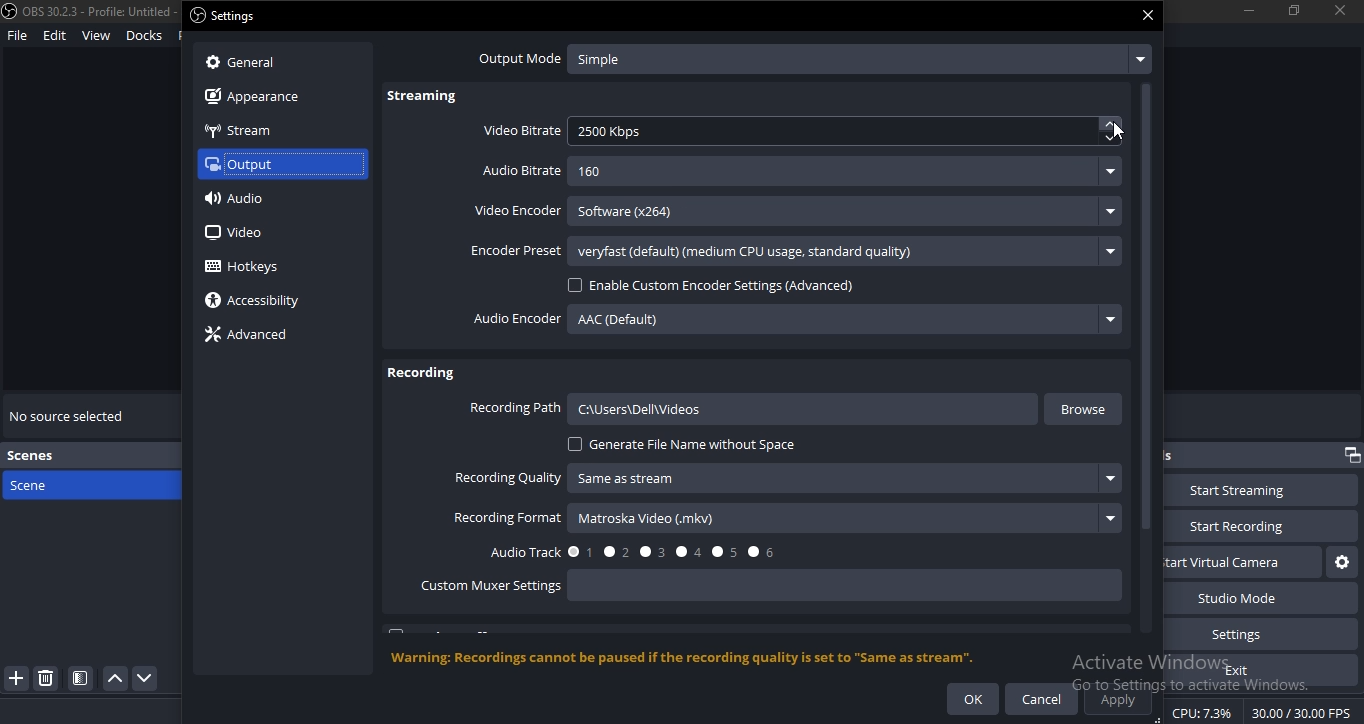 This screenshot has width=1364, height=724. Describe the element at coordinates (17, 679) in the screenshot. I see `add scene` at that location.